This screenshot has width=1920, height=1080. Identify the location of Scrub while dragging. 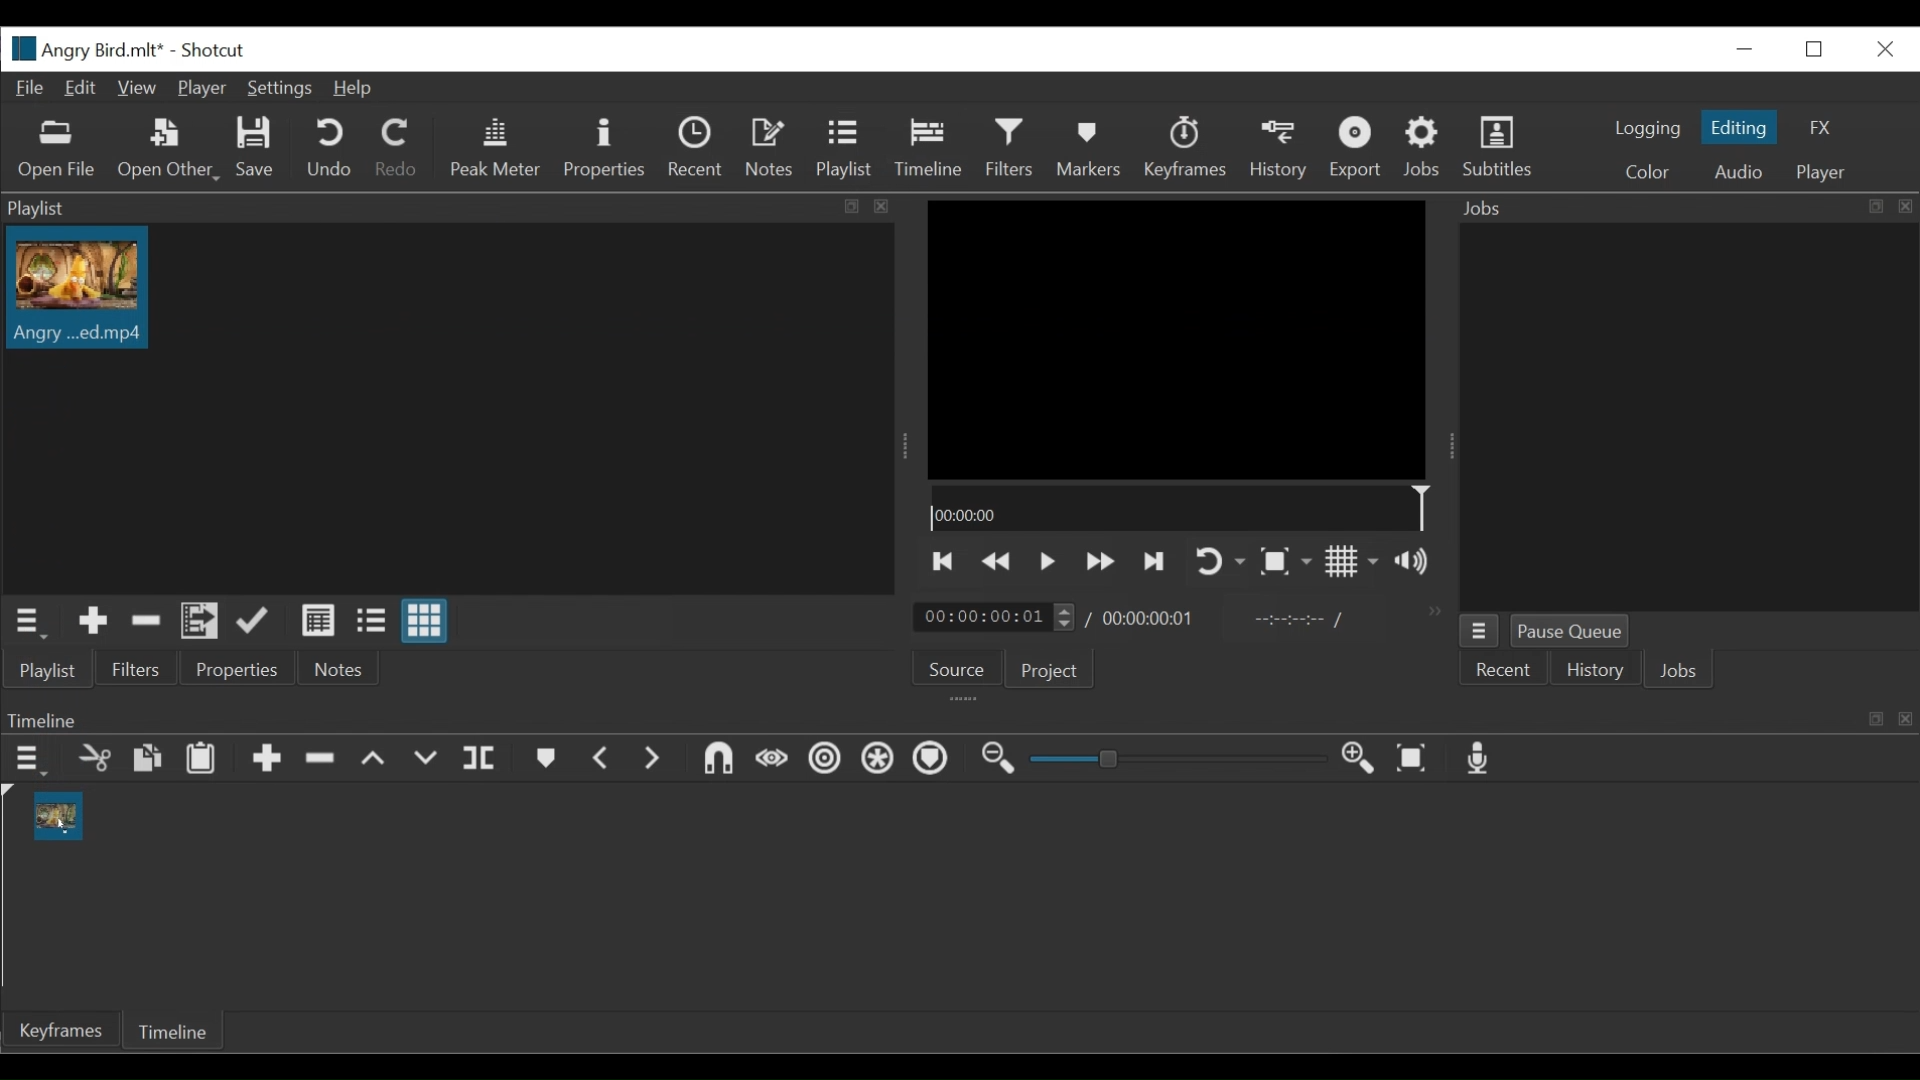
(775, 758).